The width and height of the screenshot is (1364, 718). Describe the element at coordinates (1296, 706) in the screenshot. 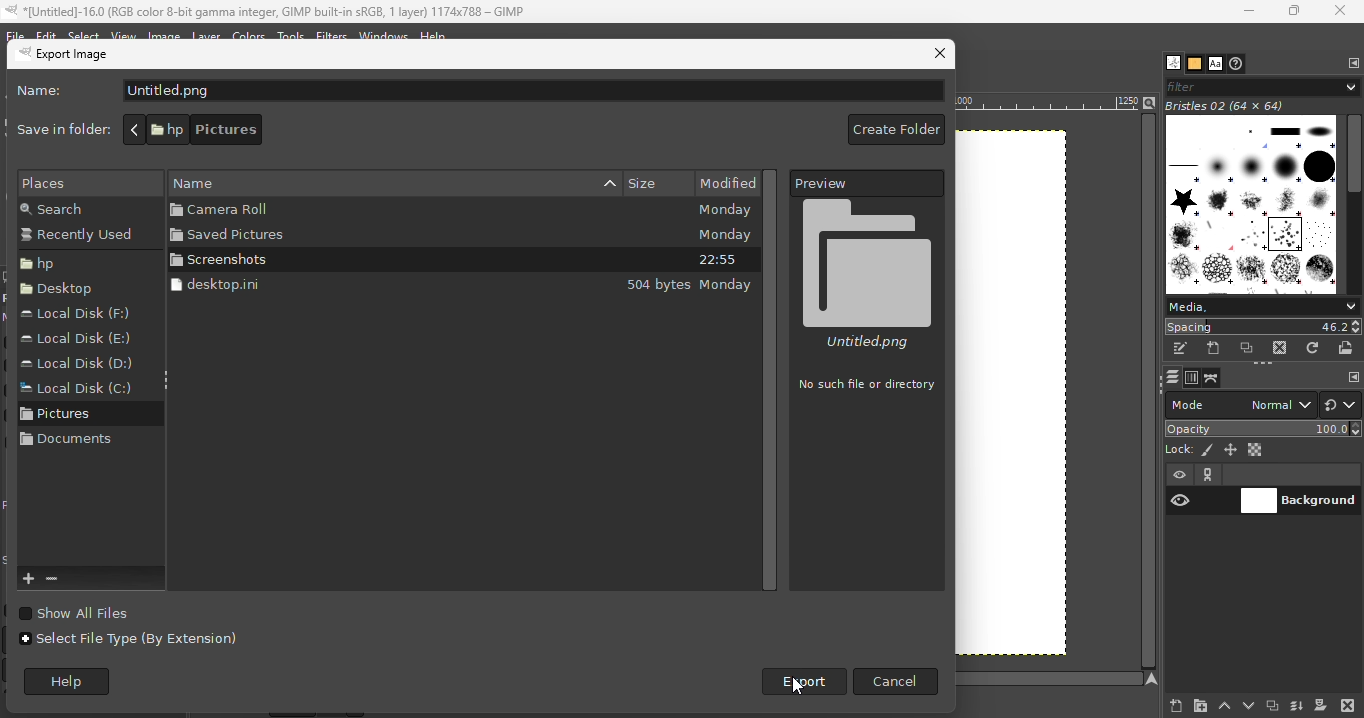

I see `Merge all visible layers with the last used values` at that location.